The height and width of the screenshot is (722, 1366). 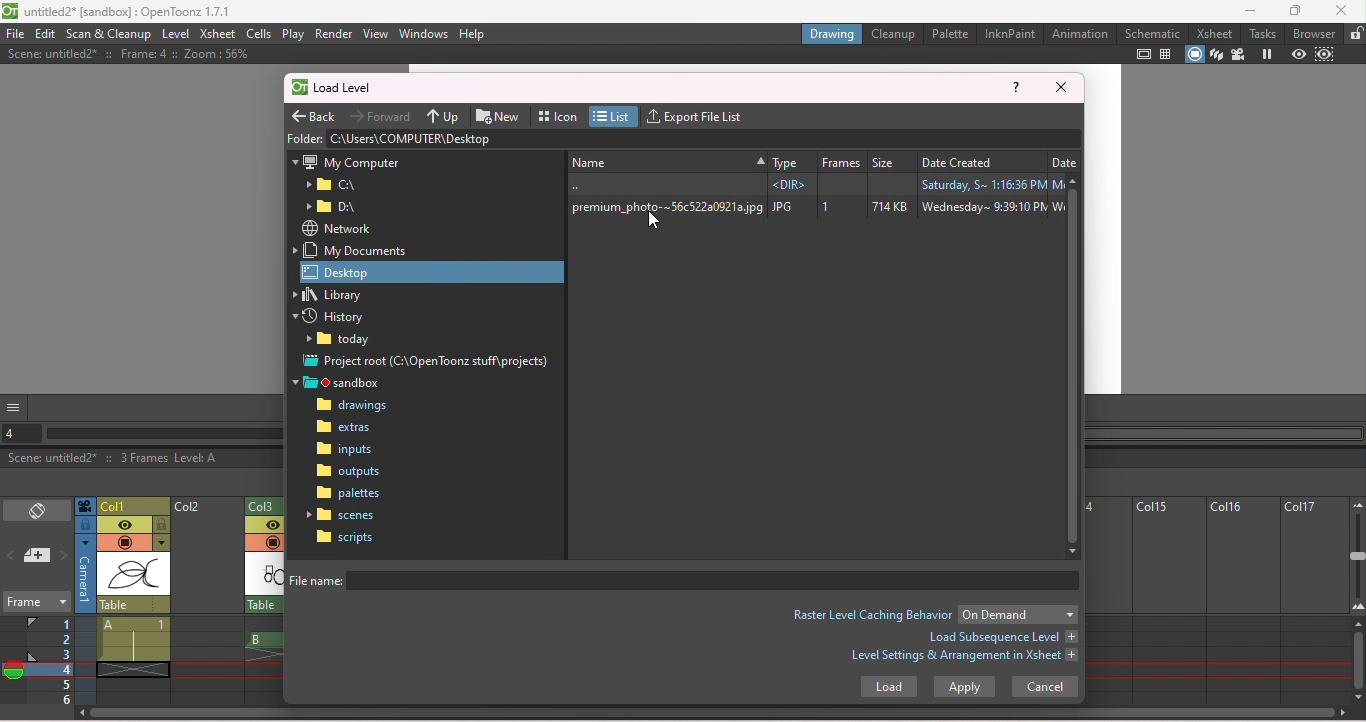 I want to click on Up, so click(x=445, y=115).